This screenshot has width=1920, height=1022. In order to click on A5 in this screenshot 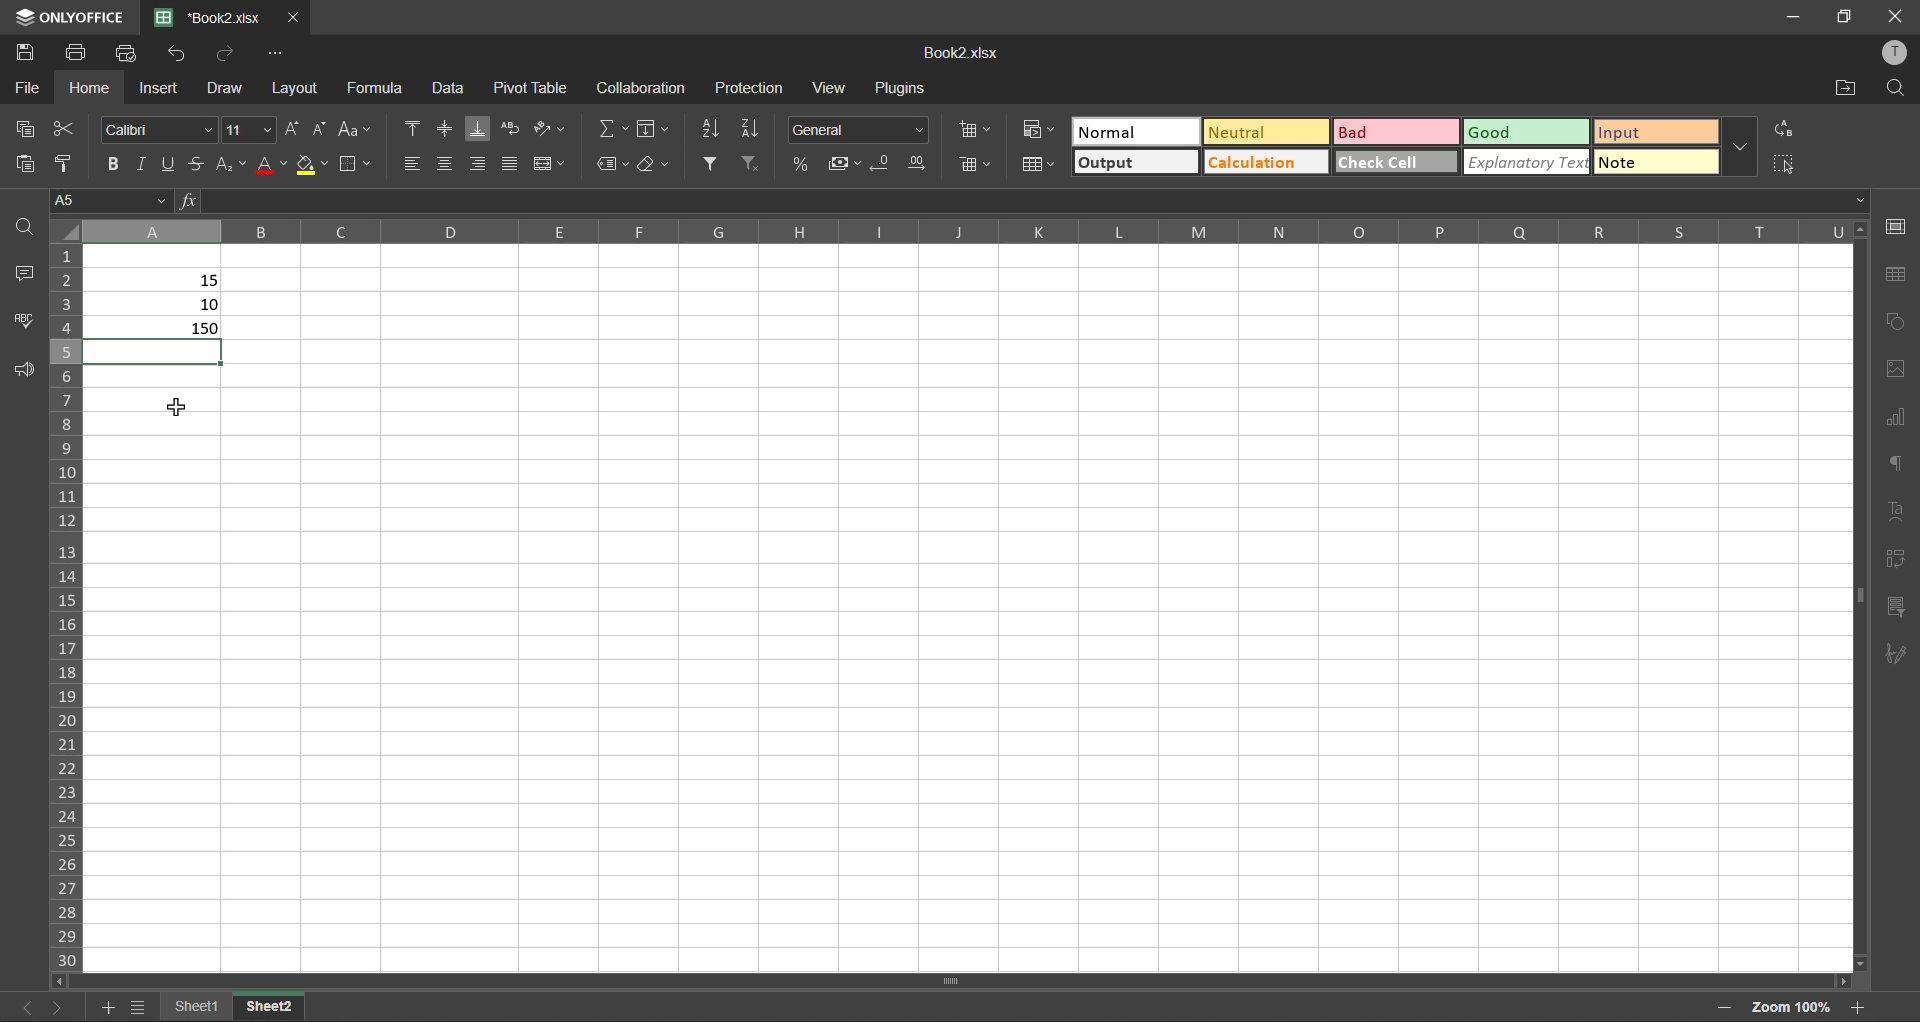, I will do `click(106, 198)`.